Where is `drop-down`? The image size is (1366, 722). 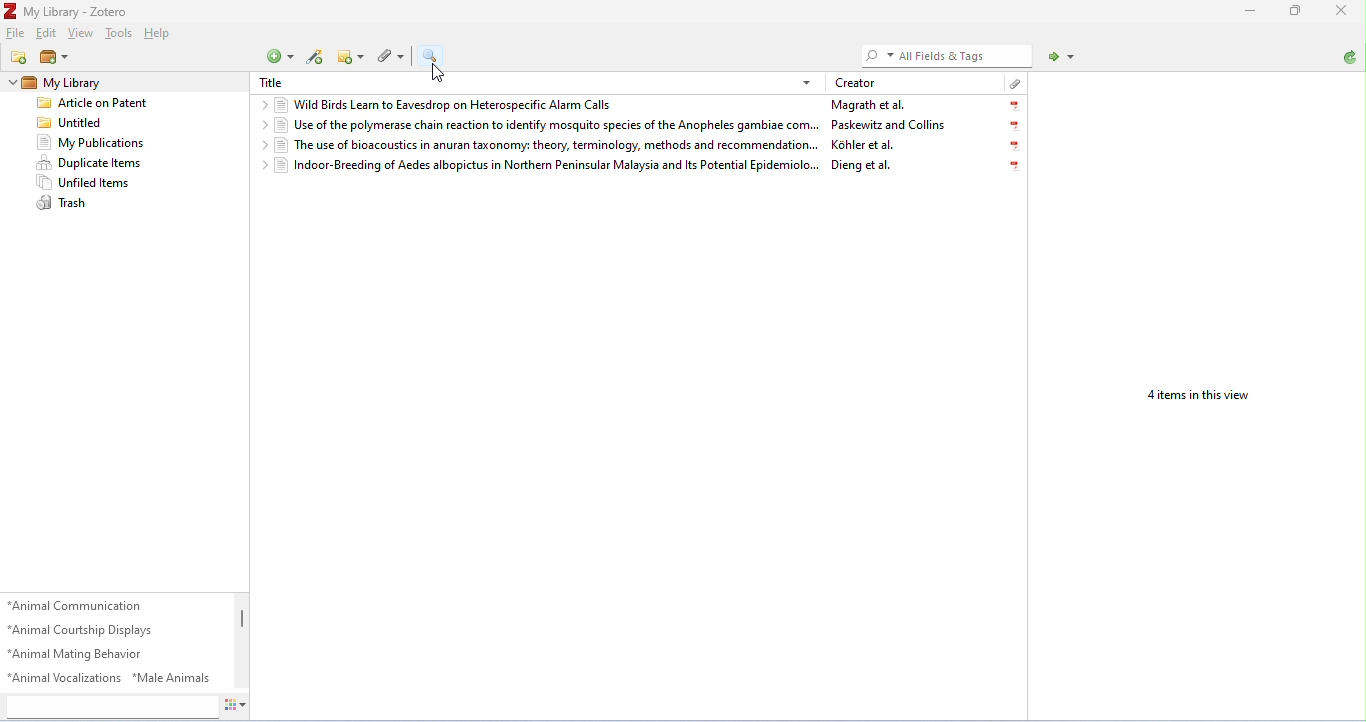 drop-down is located at coordinates (260, 145).